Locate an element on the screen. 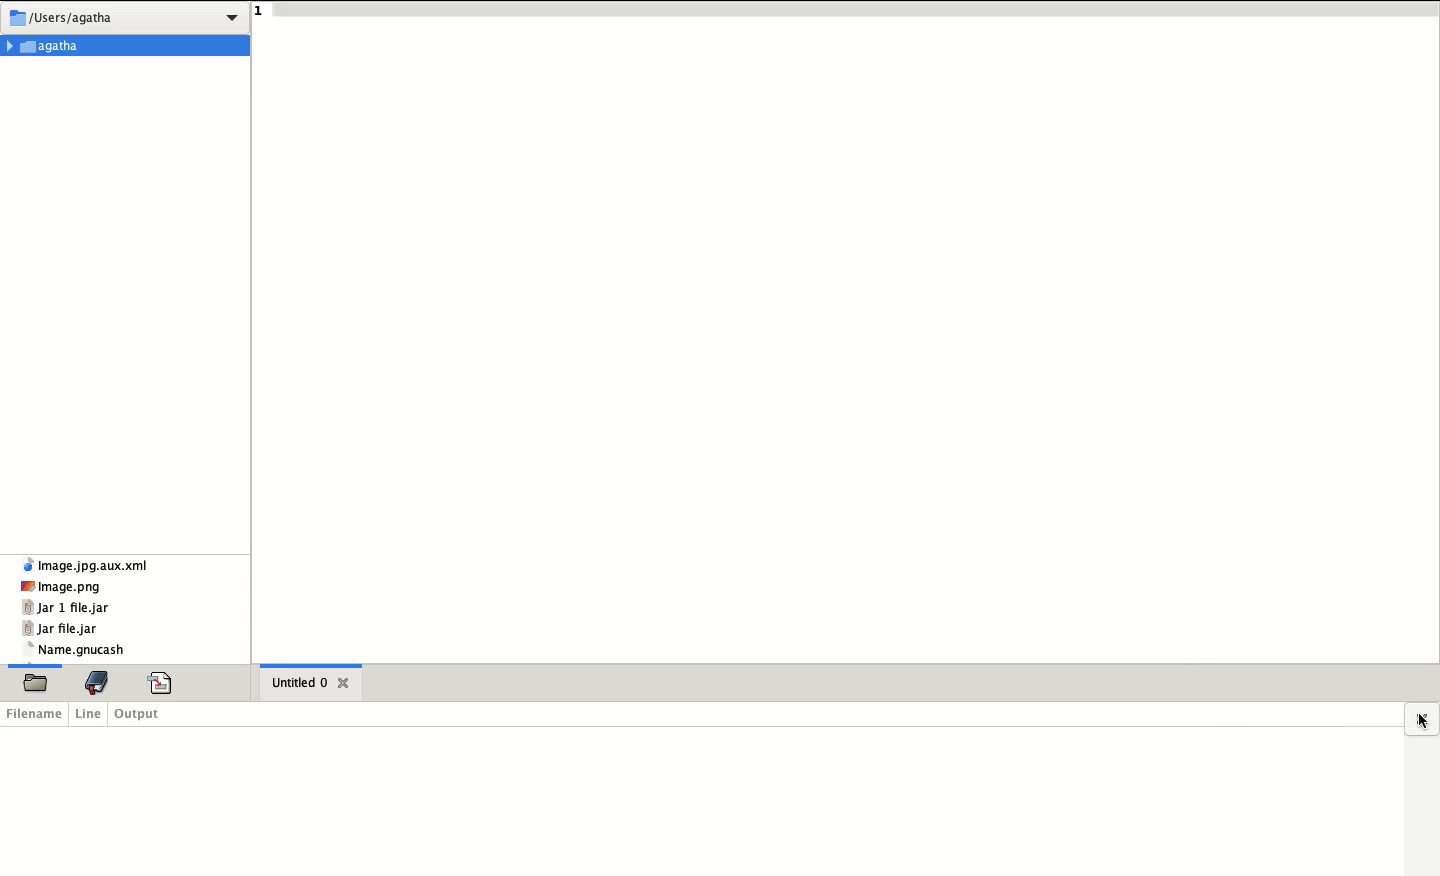  line is located at coordinates (87, 715).